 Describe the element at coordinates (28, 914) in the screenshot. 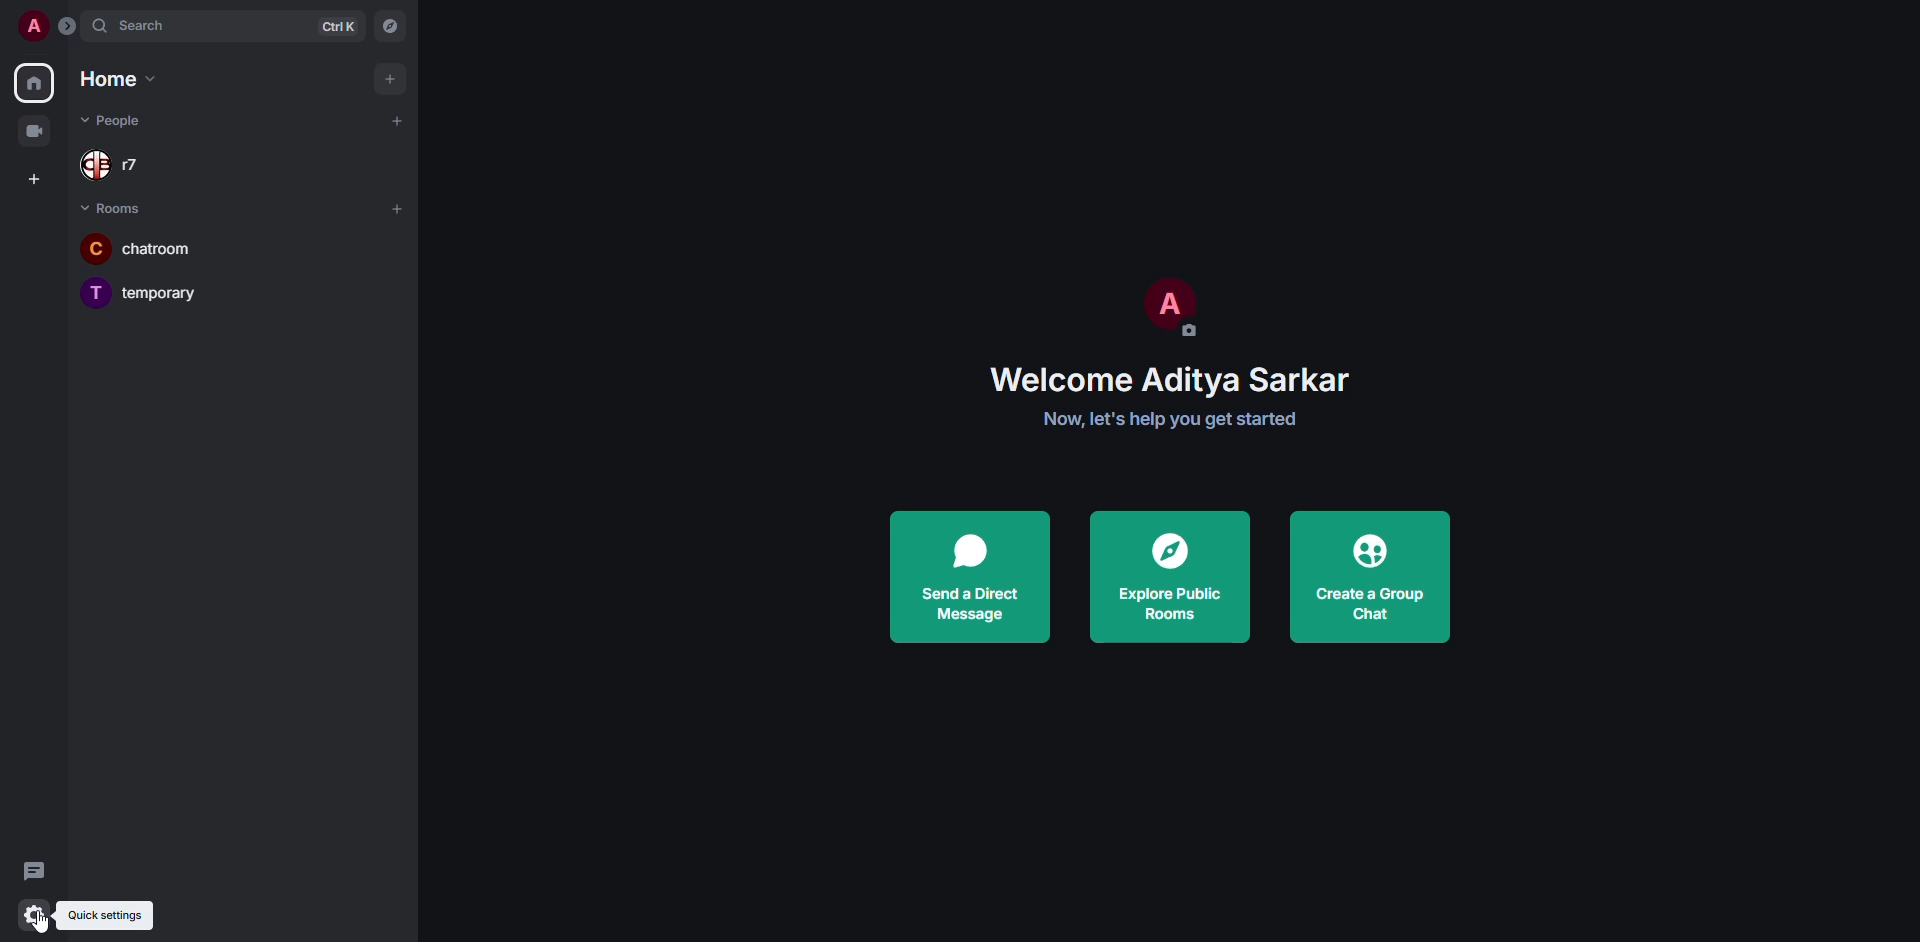

I see `quick settings` at that location.